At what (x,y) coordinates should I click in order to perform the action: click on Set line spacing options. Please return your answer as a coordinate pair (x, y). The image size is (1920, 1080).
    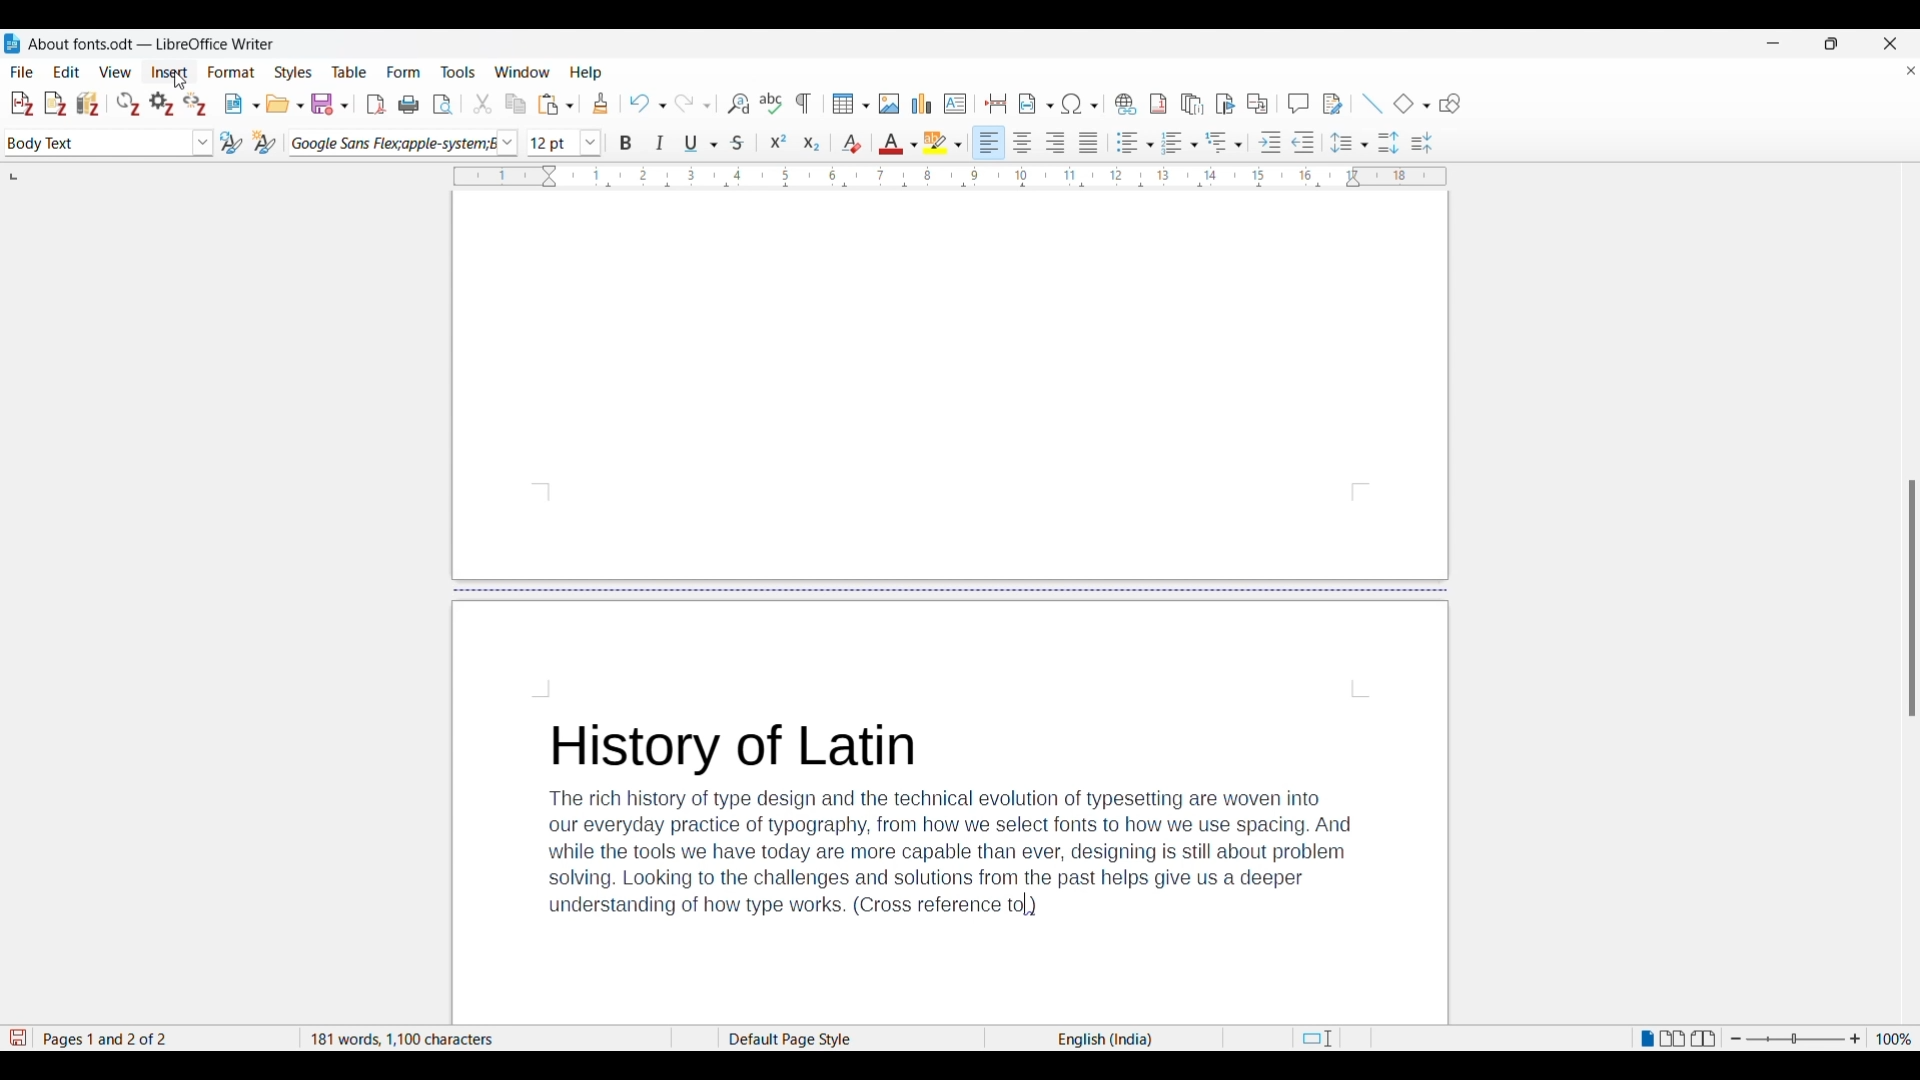
    Looking at the image, I should click on (1349, 143).